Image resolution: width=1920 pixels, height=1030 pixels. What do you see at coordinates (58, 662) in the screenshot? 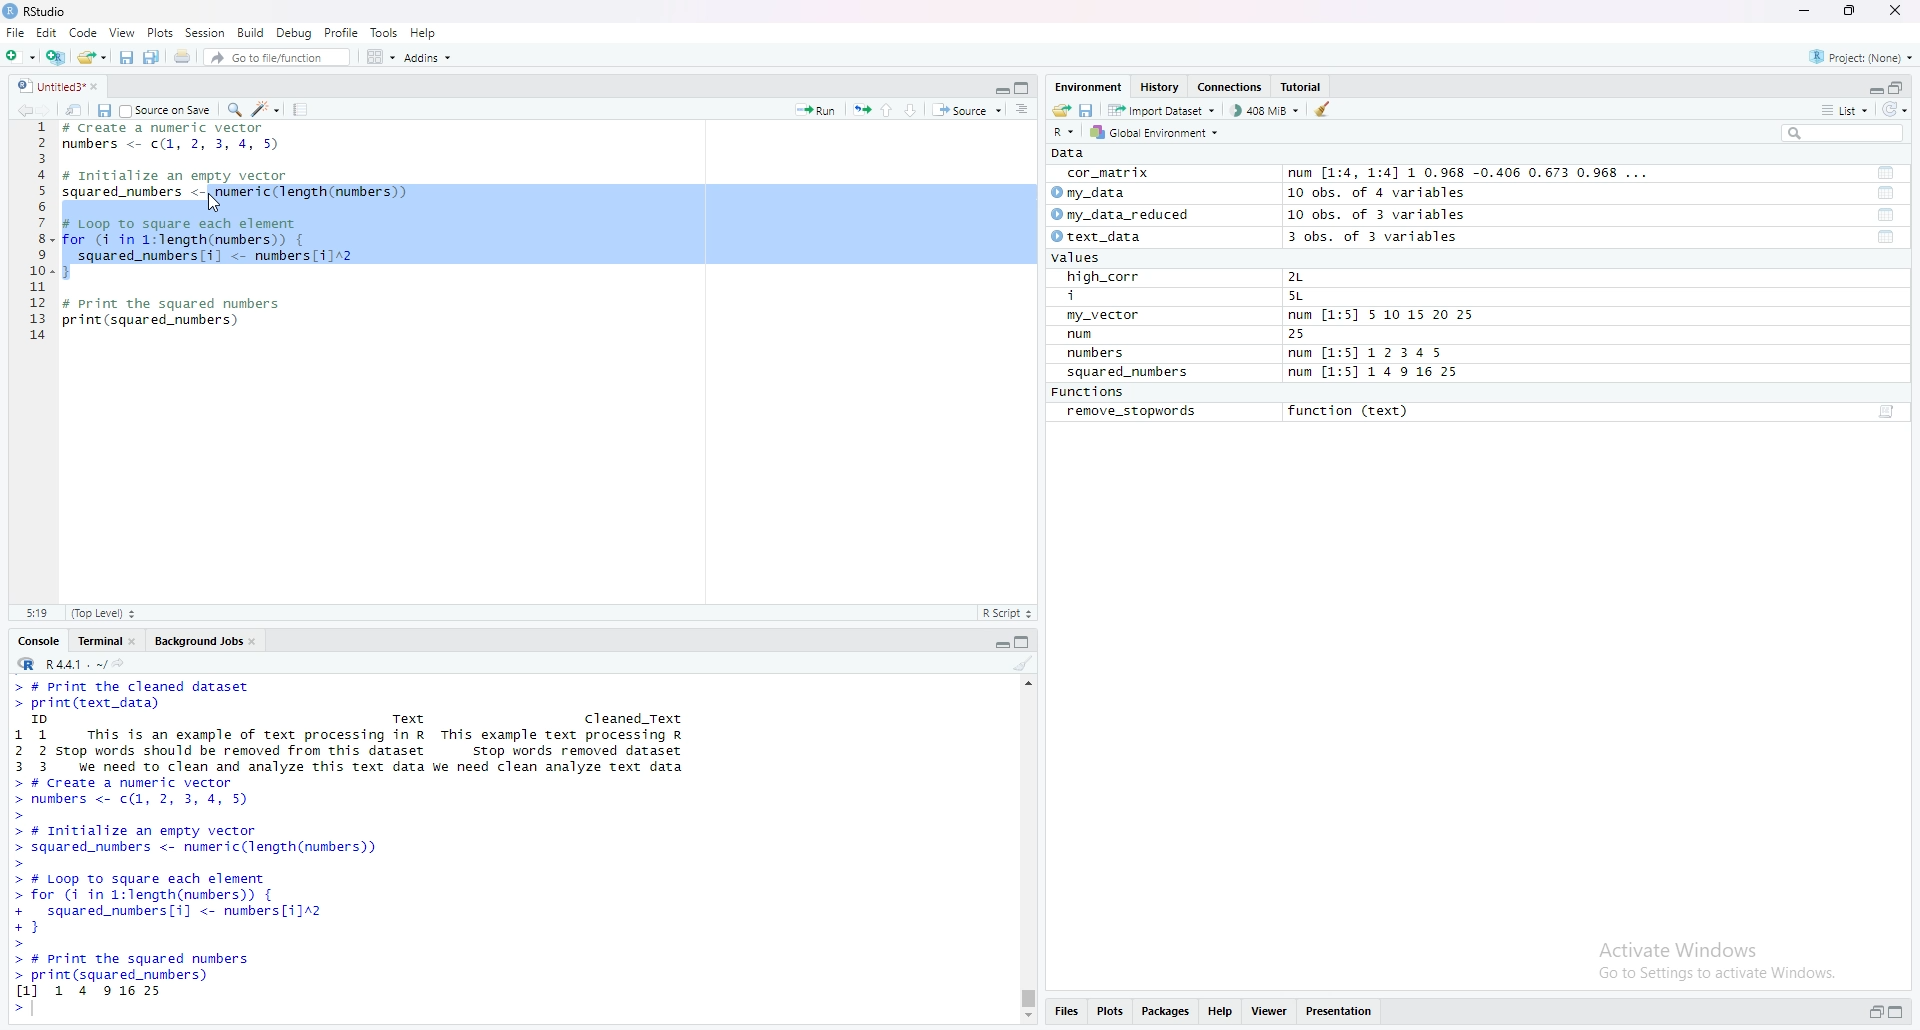
I see `R 4.4.1 ~/` at bounding box center [58, 662].